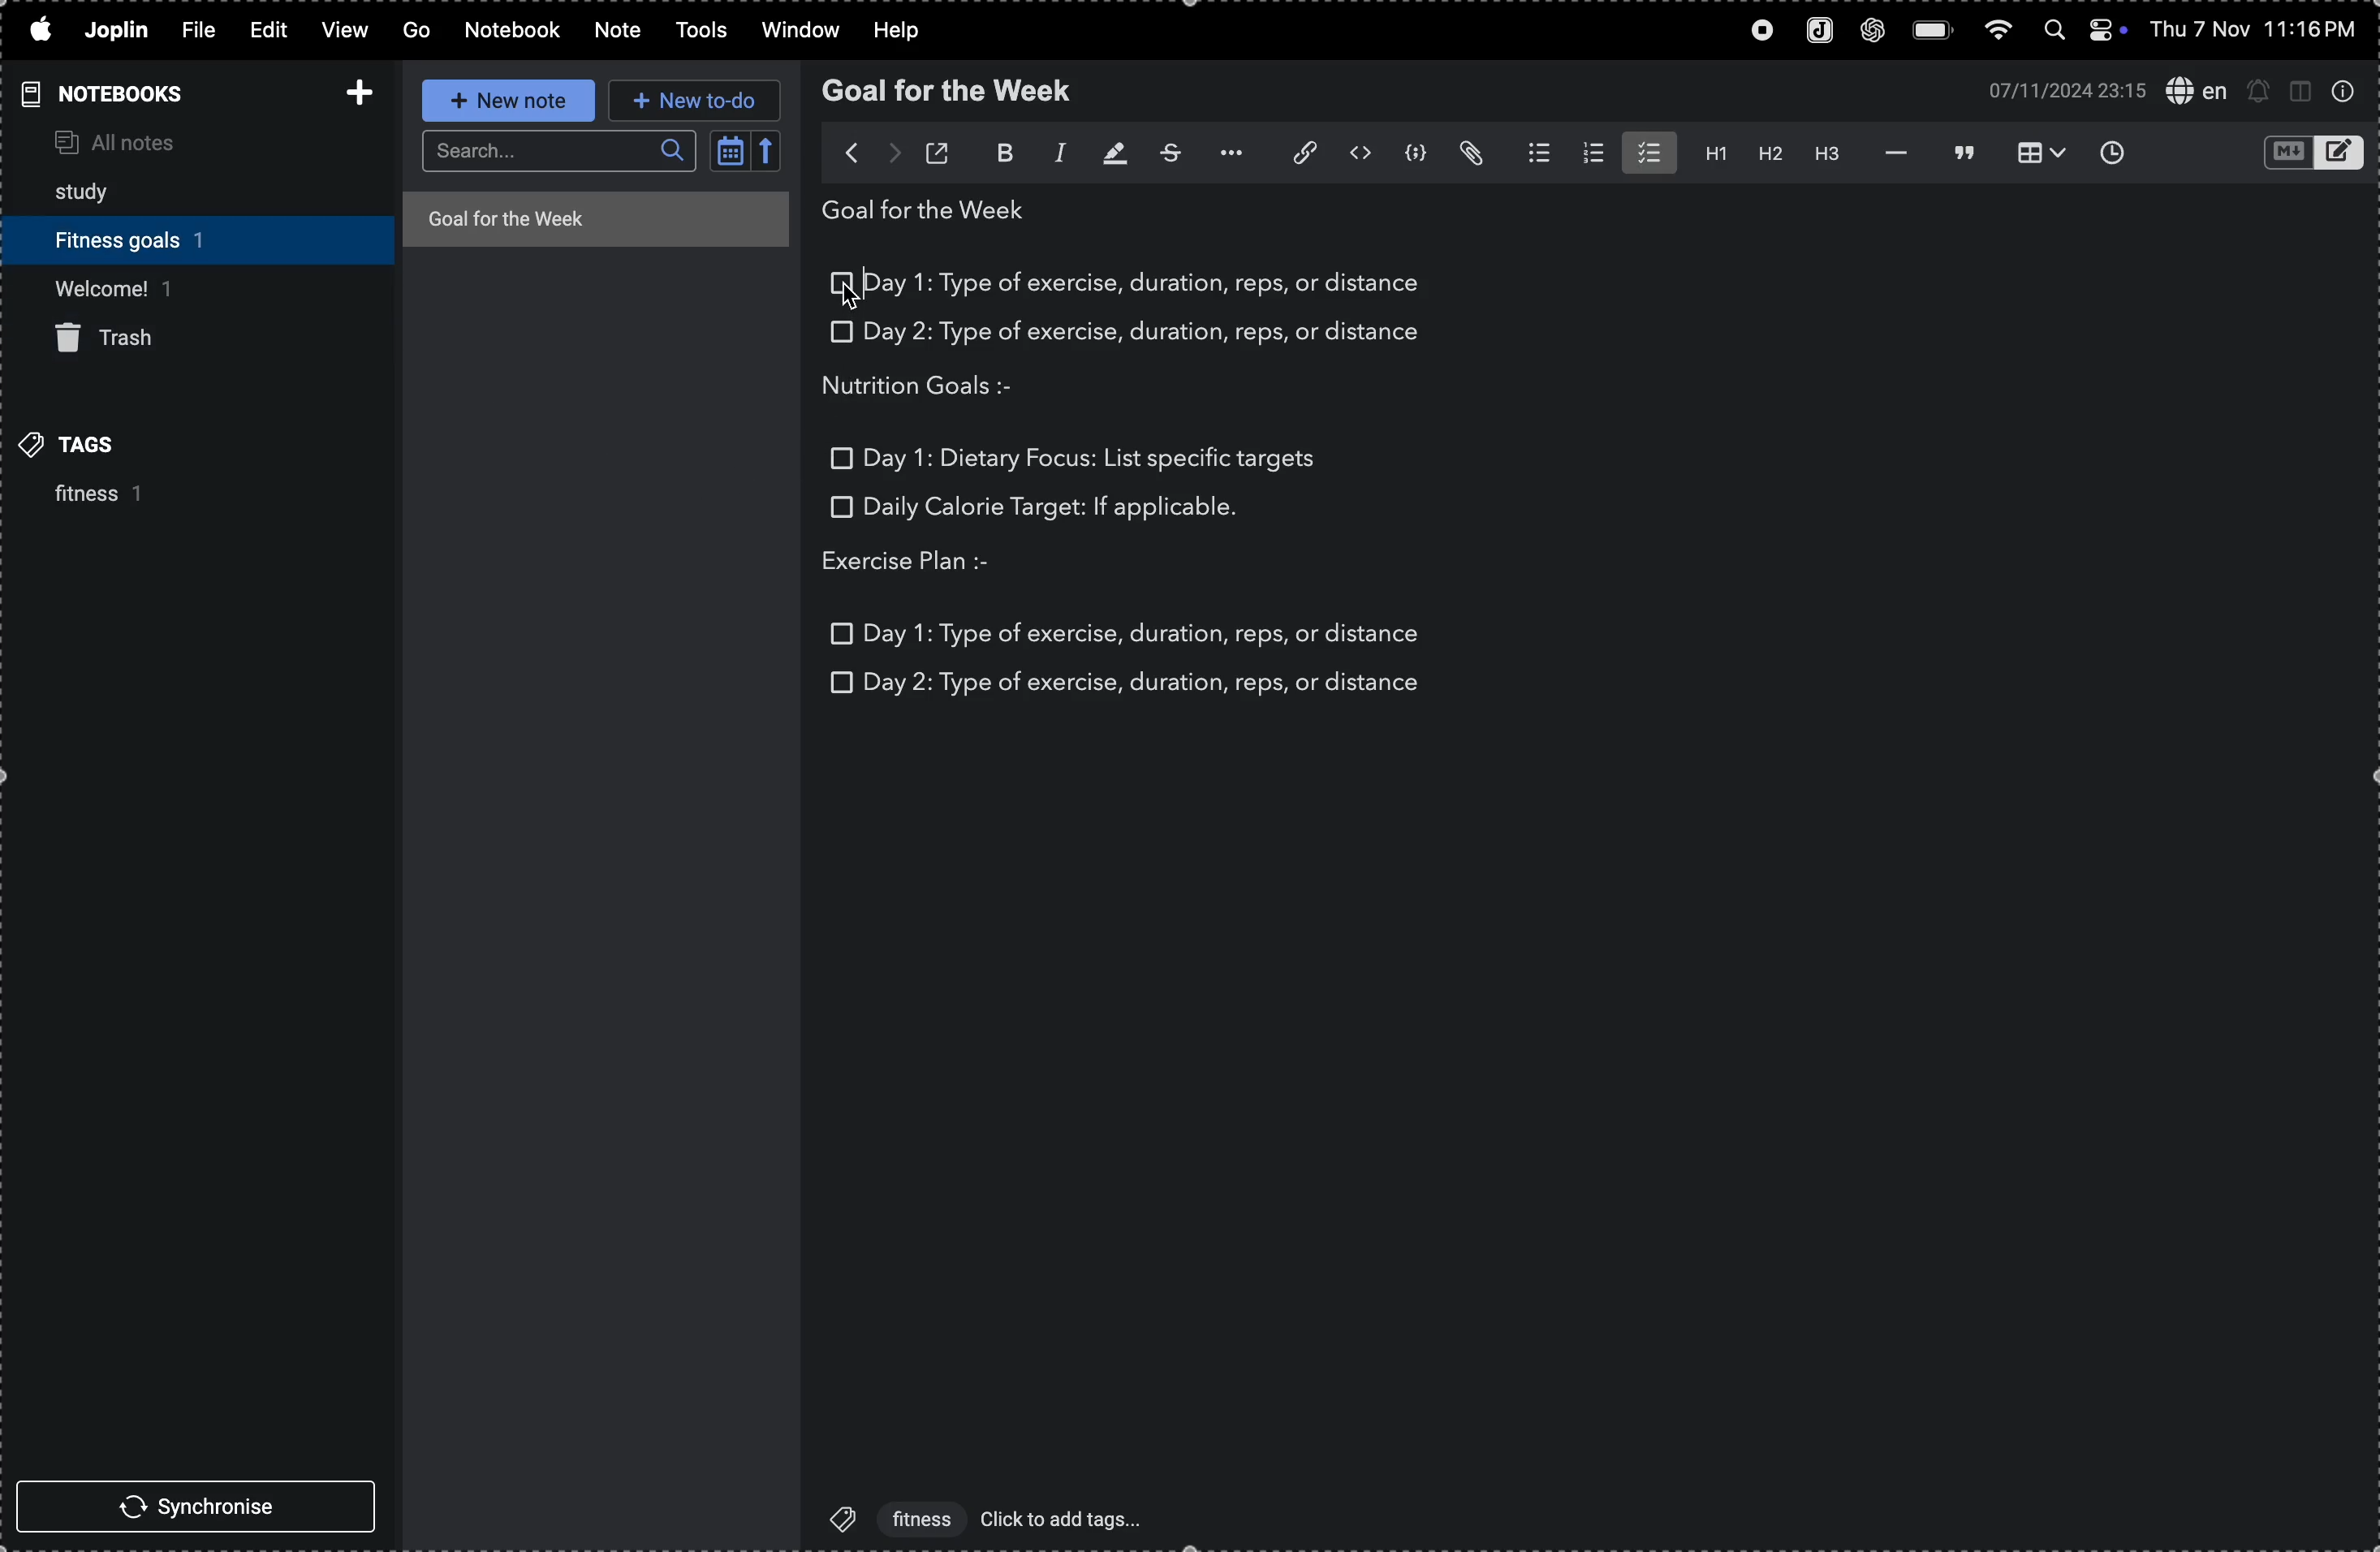  Describe the element at coordinates (1164, 152) in the screenshot. I see `strike through` at that location.